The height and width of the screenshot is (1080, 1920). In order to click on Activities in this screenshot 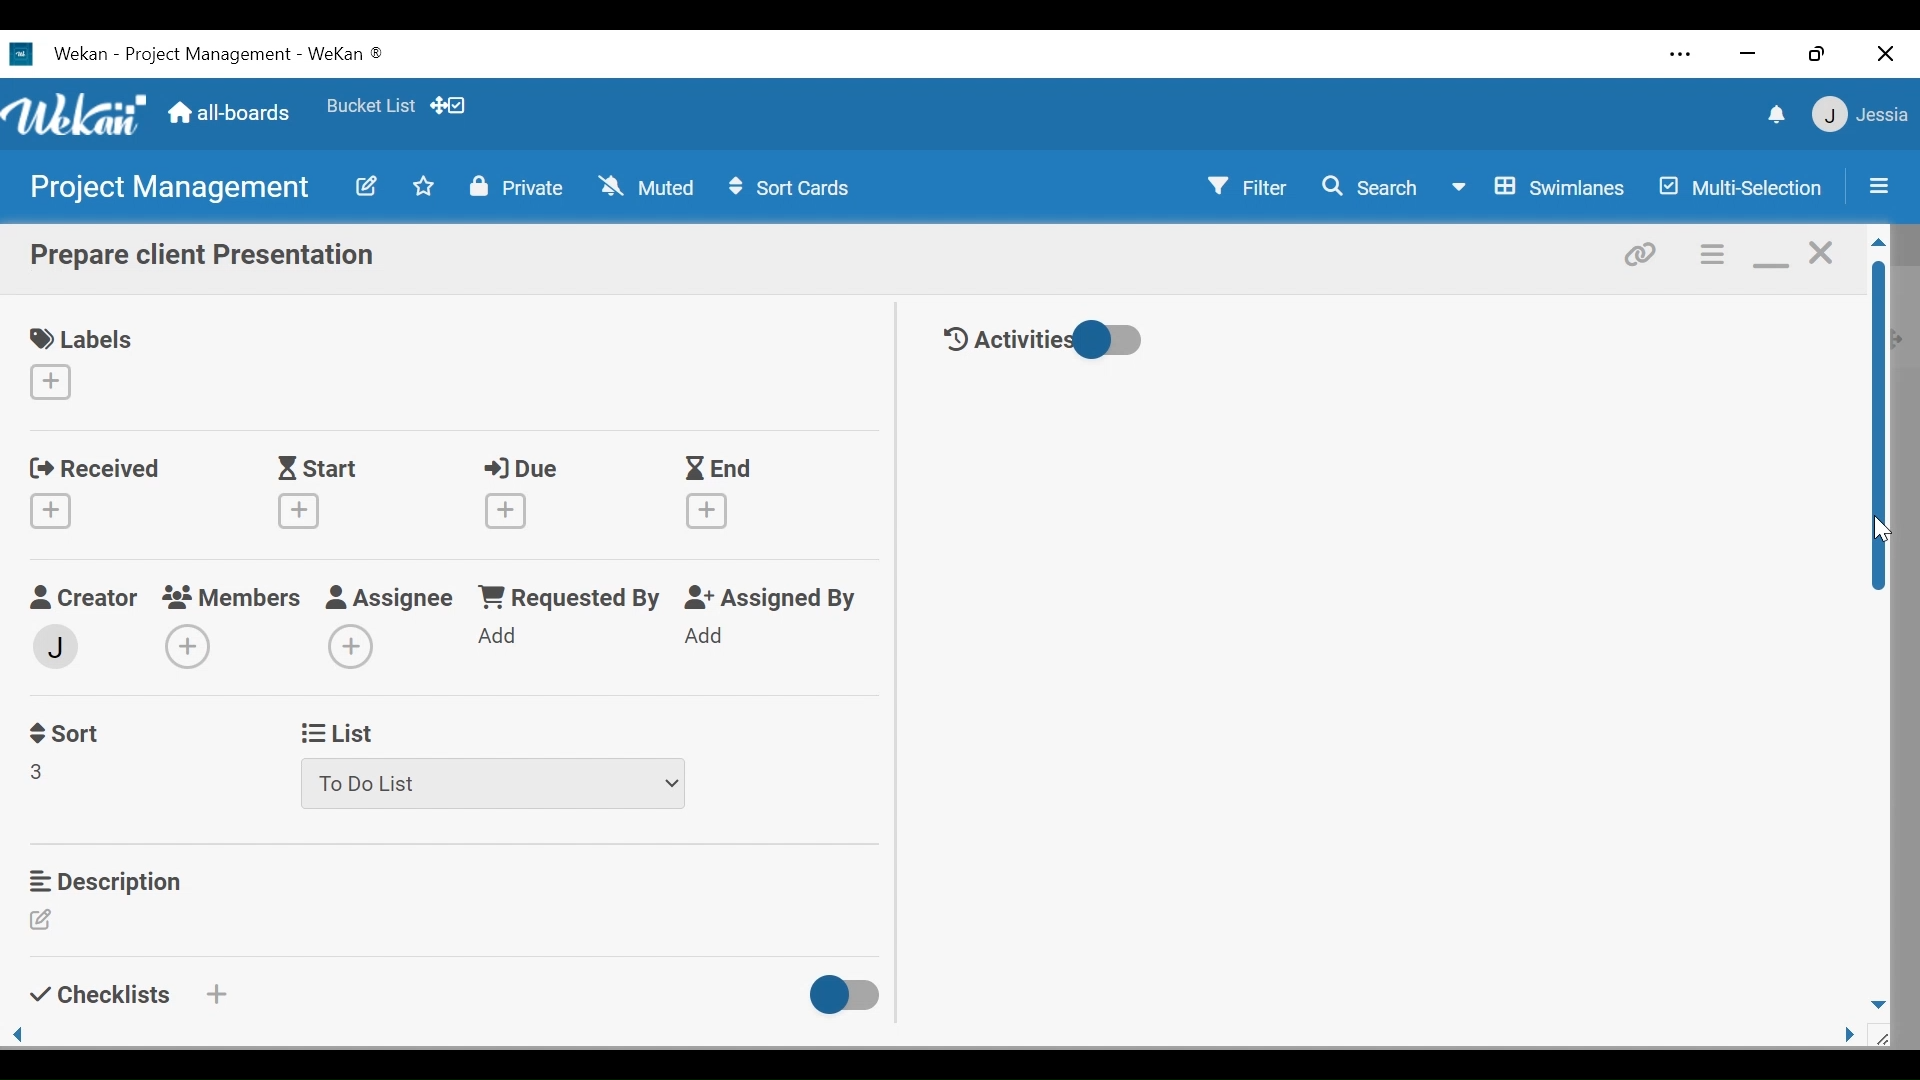, I will do `click(1007, 339)`.